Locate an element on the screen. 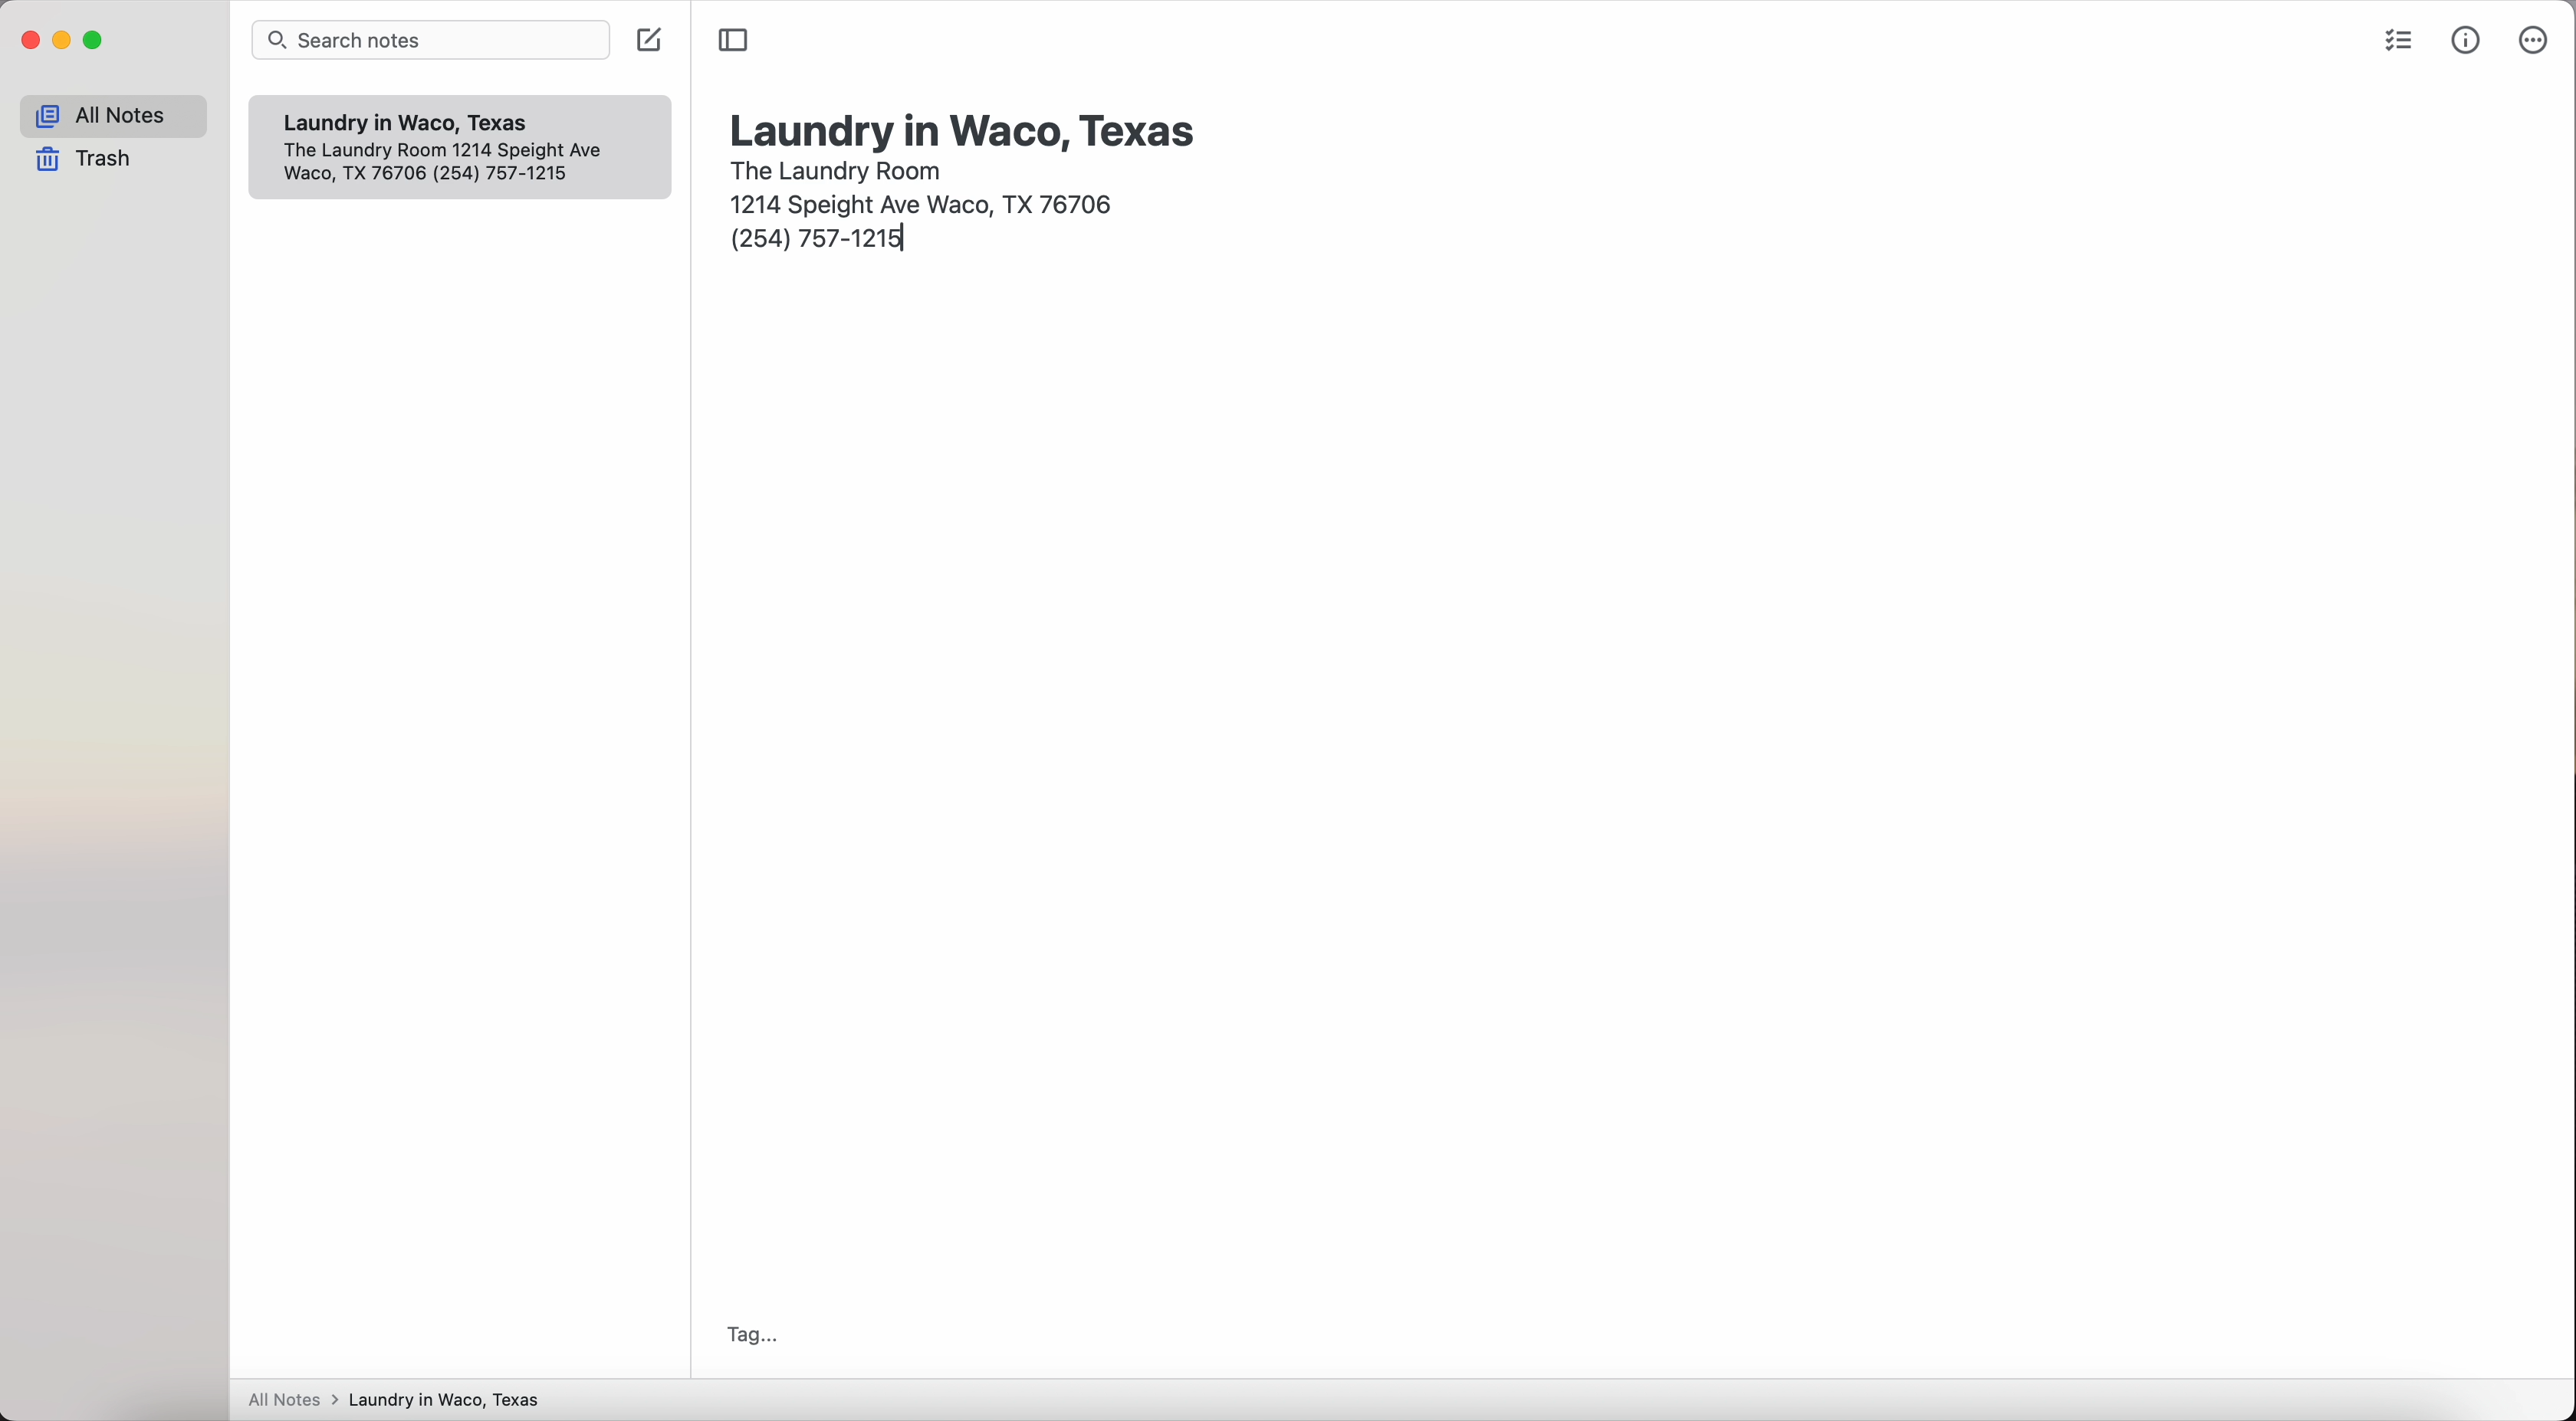 The width and height of the screenshot is (2576, 1421). check list is located at coordinates (2394, 44).